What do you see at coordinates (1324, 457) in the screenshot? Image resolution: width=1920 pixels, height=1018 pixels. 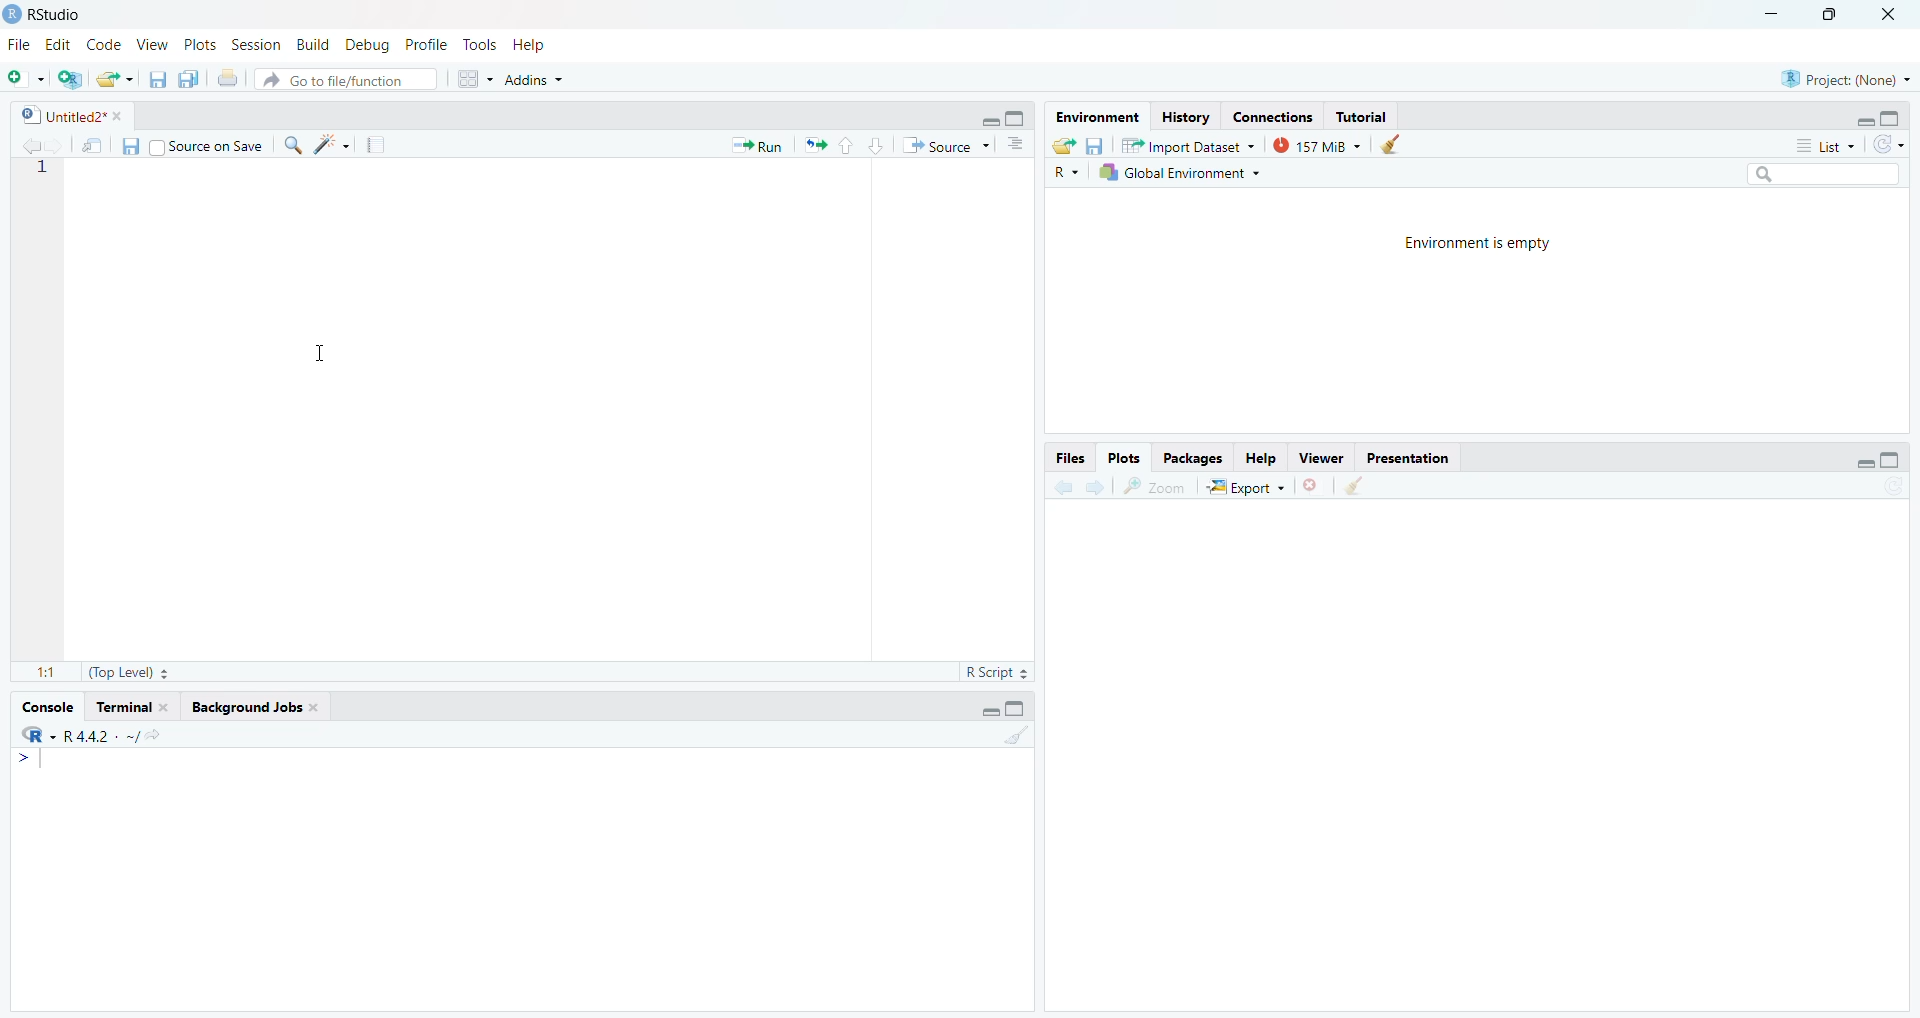 I see `Viewer` at bounding box center [1324, 457].